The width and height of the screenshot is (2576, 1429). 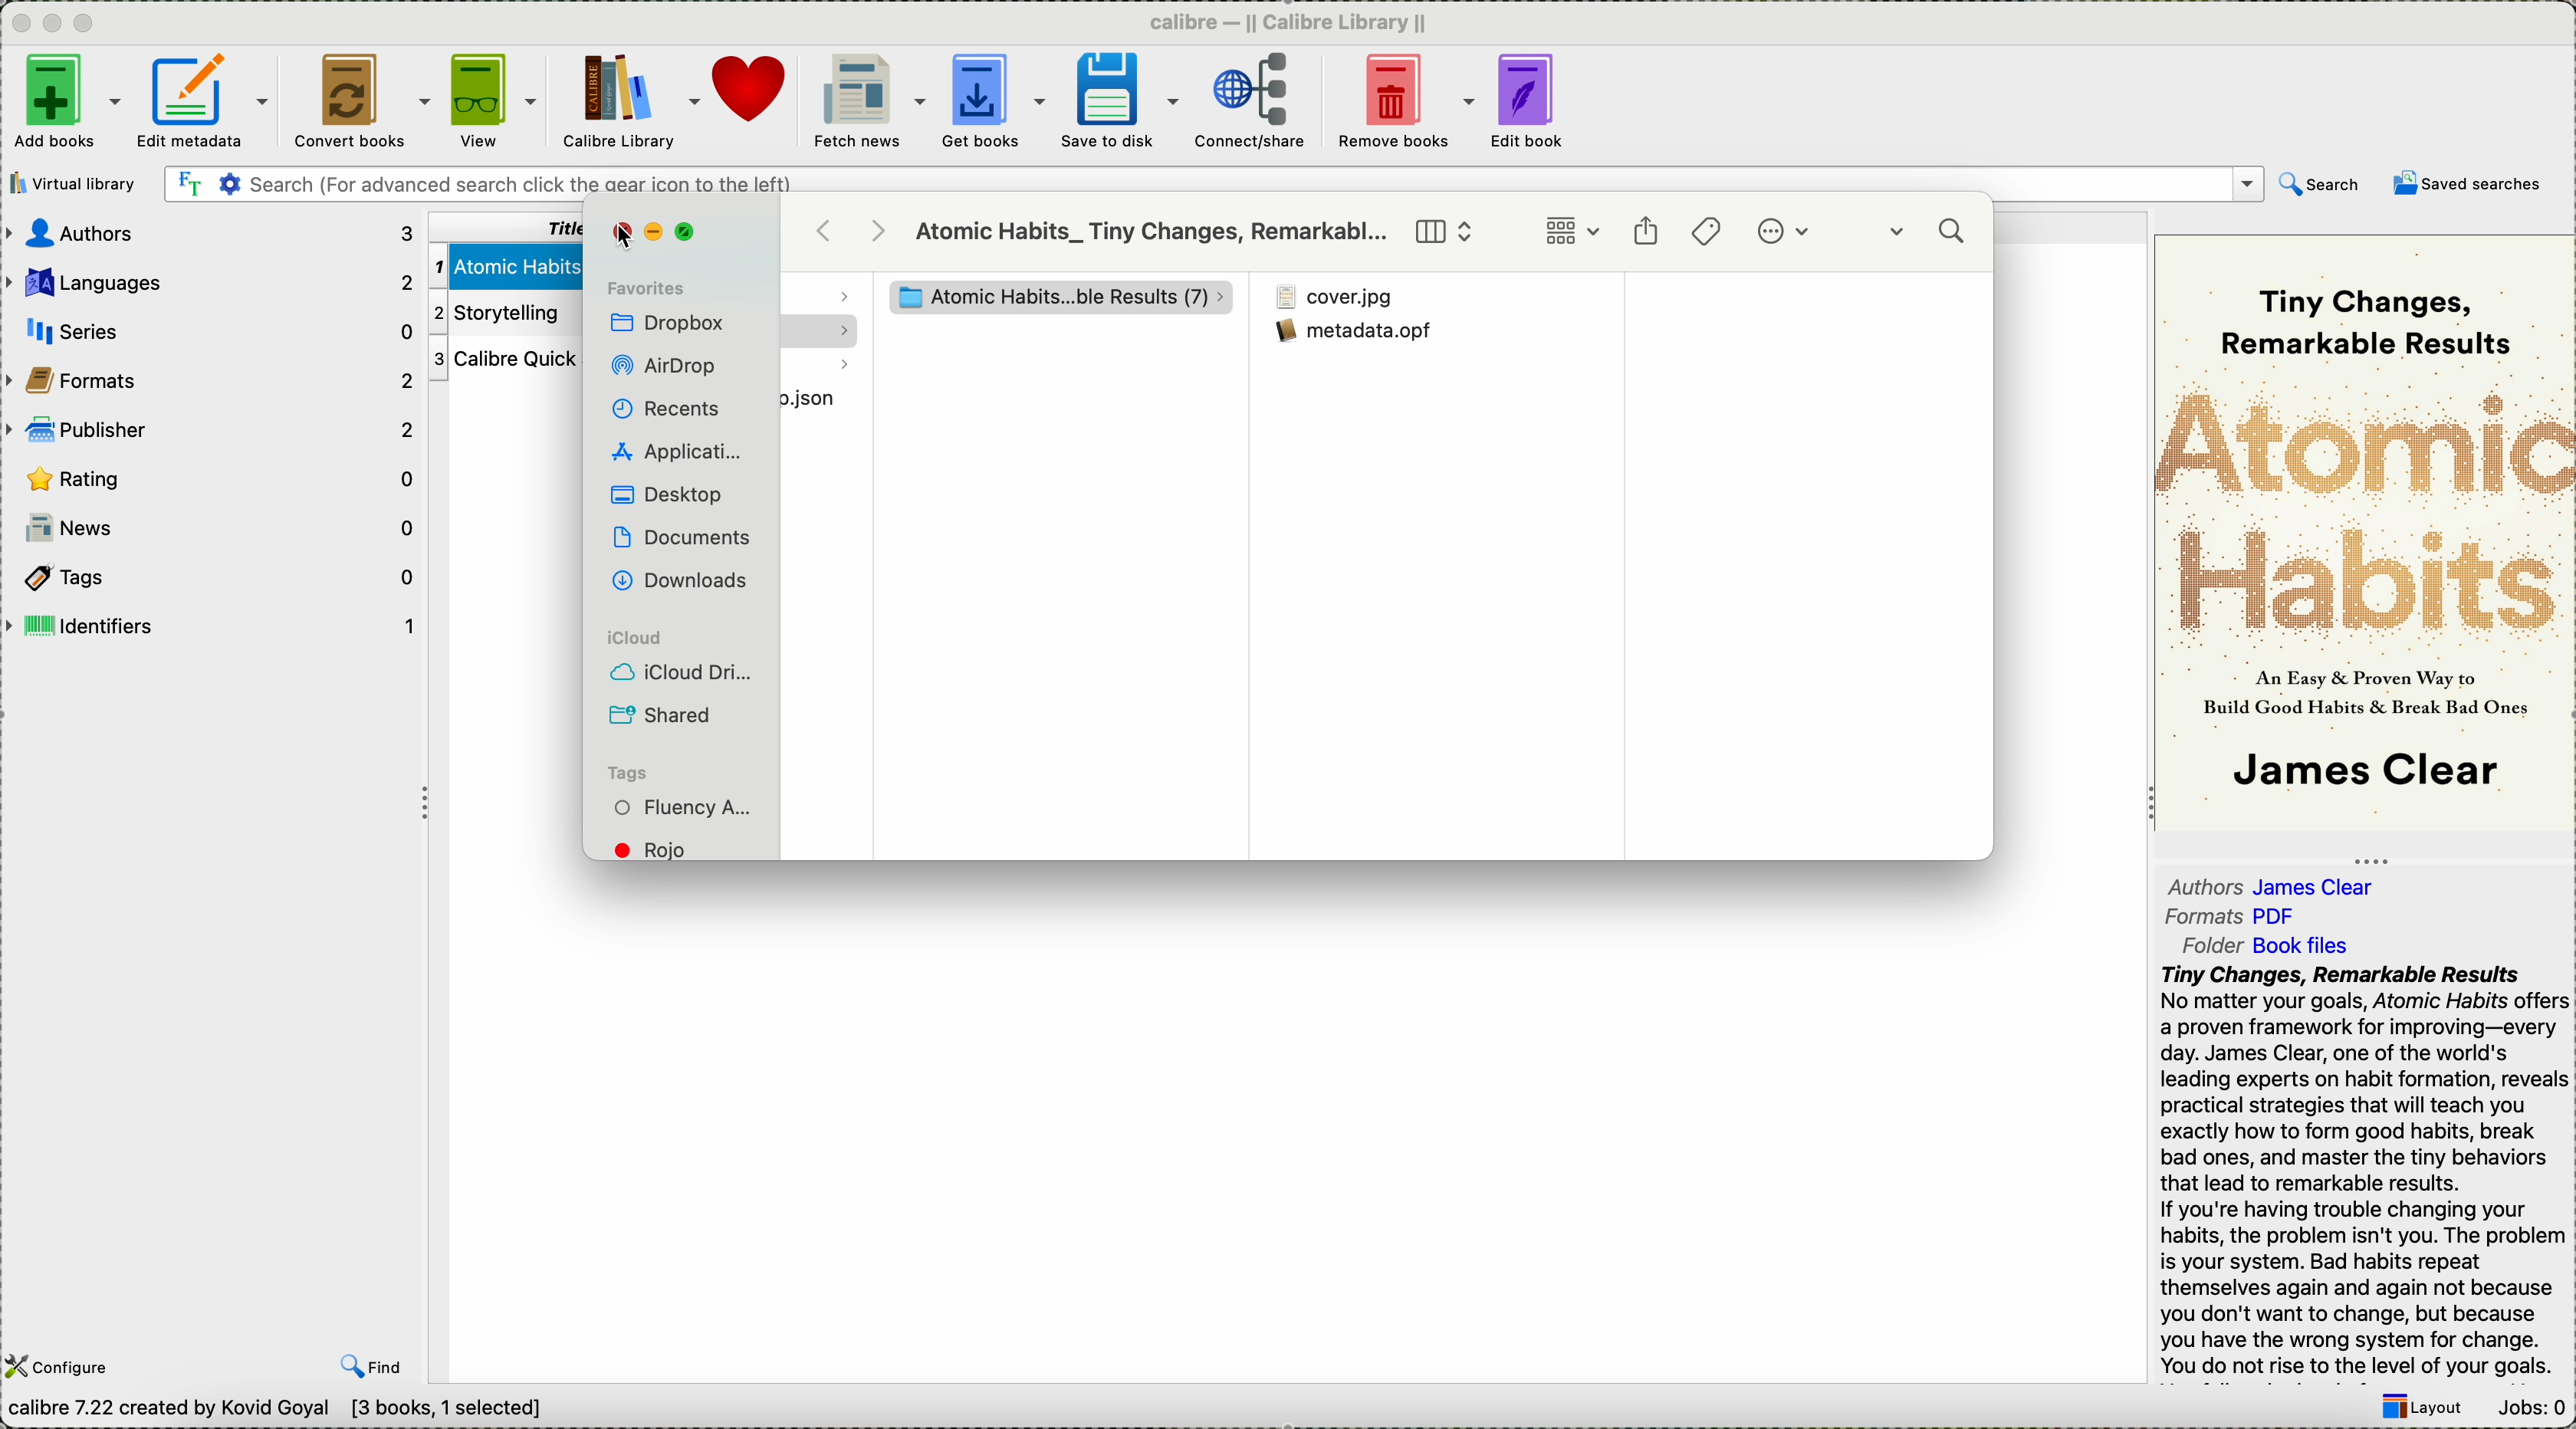 I want to click on fetch news, so click(x=866, y=102).